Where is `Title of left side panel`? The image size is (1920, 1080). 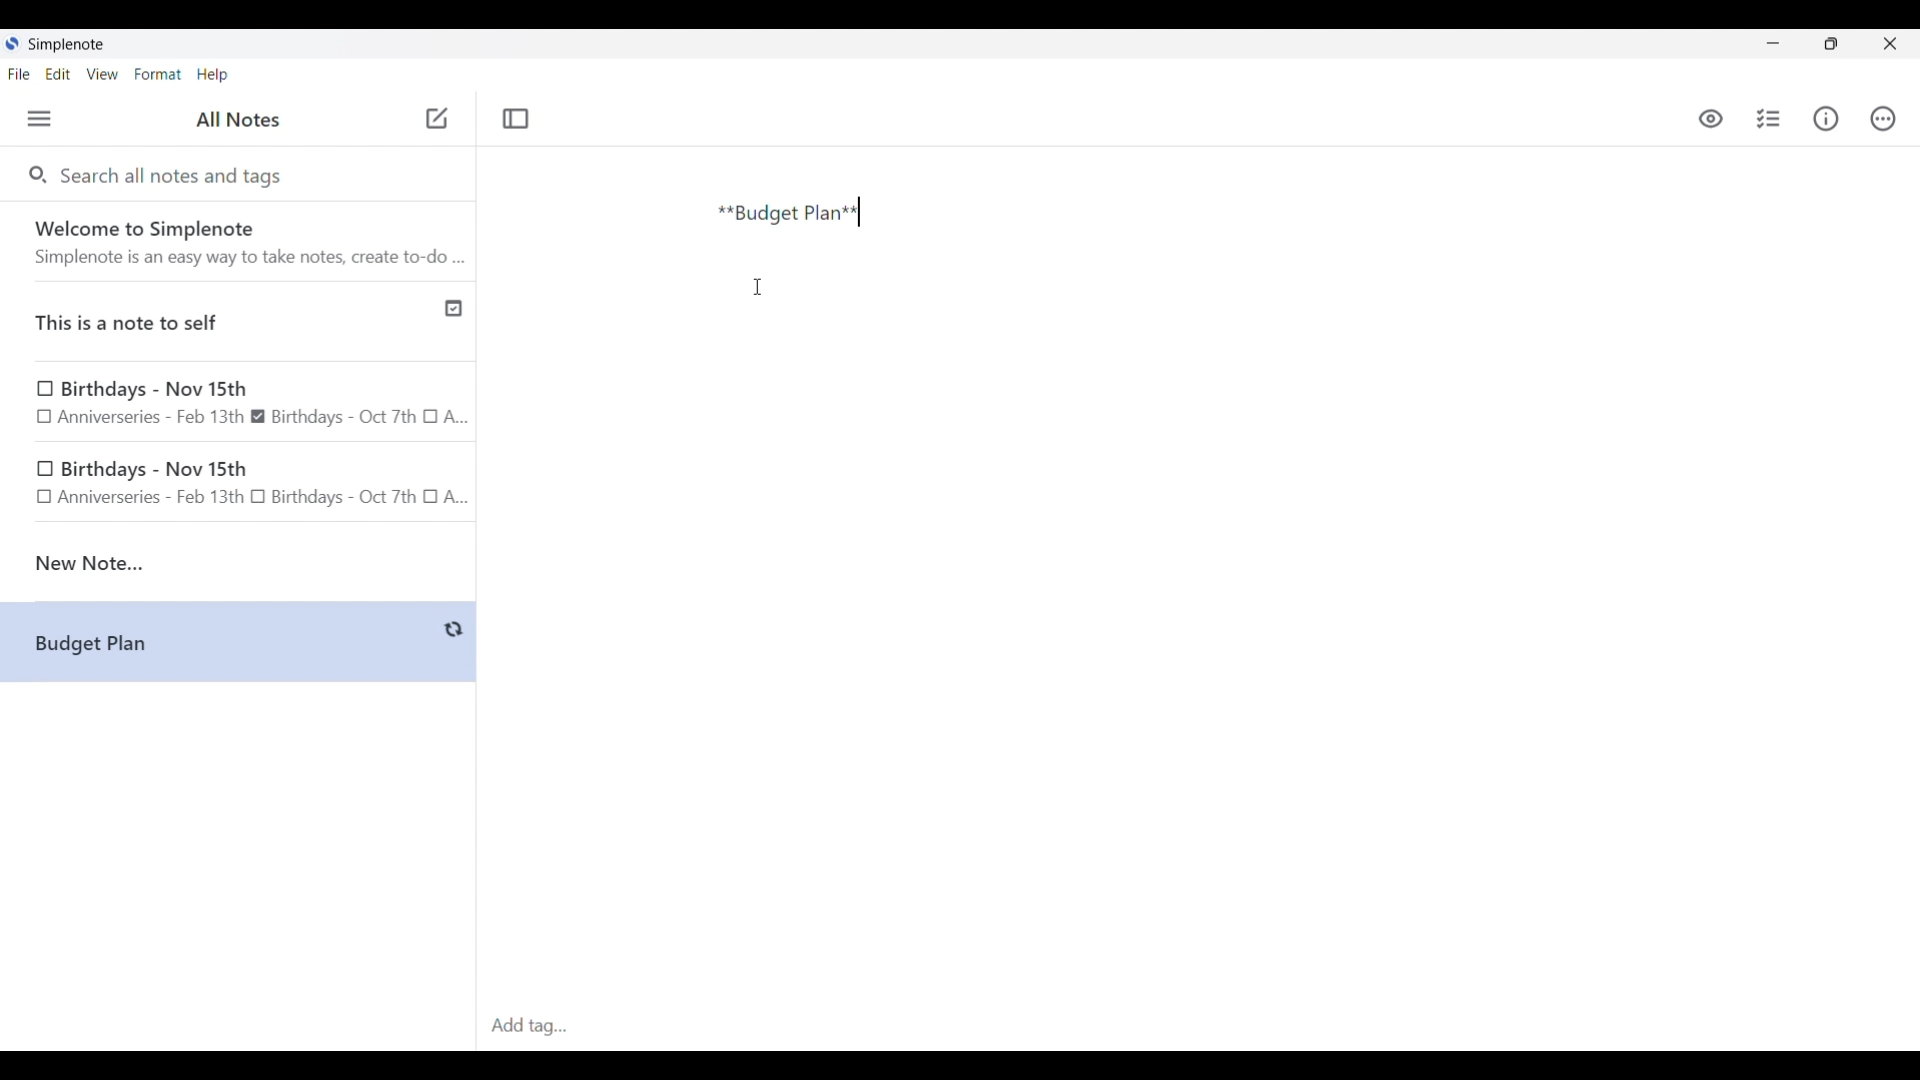
Title of left side panel is located at coordinates (238, 120).